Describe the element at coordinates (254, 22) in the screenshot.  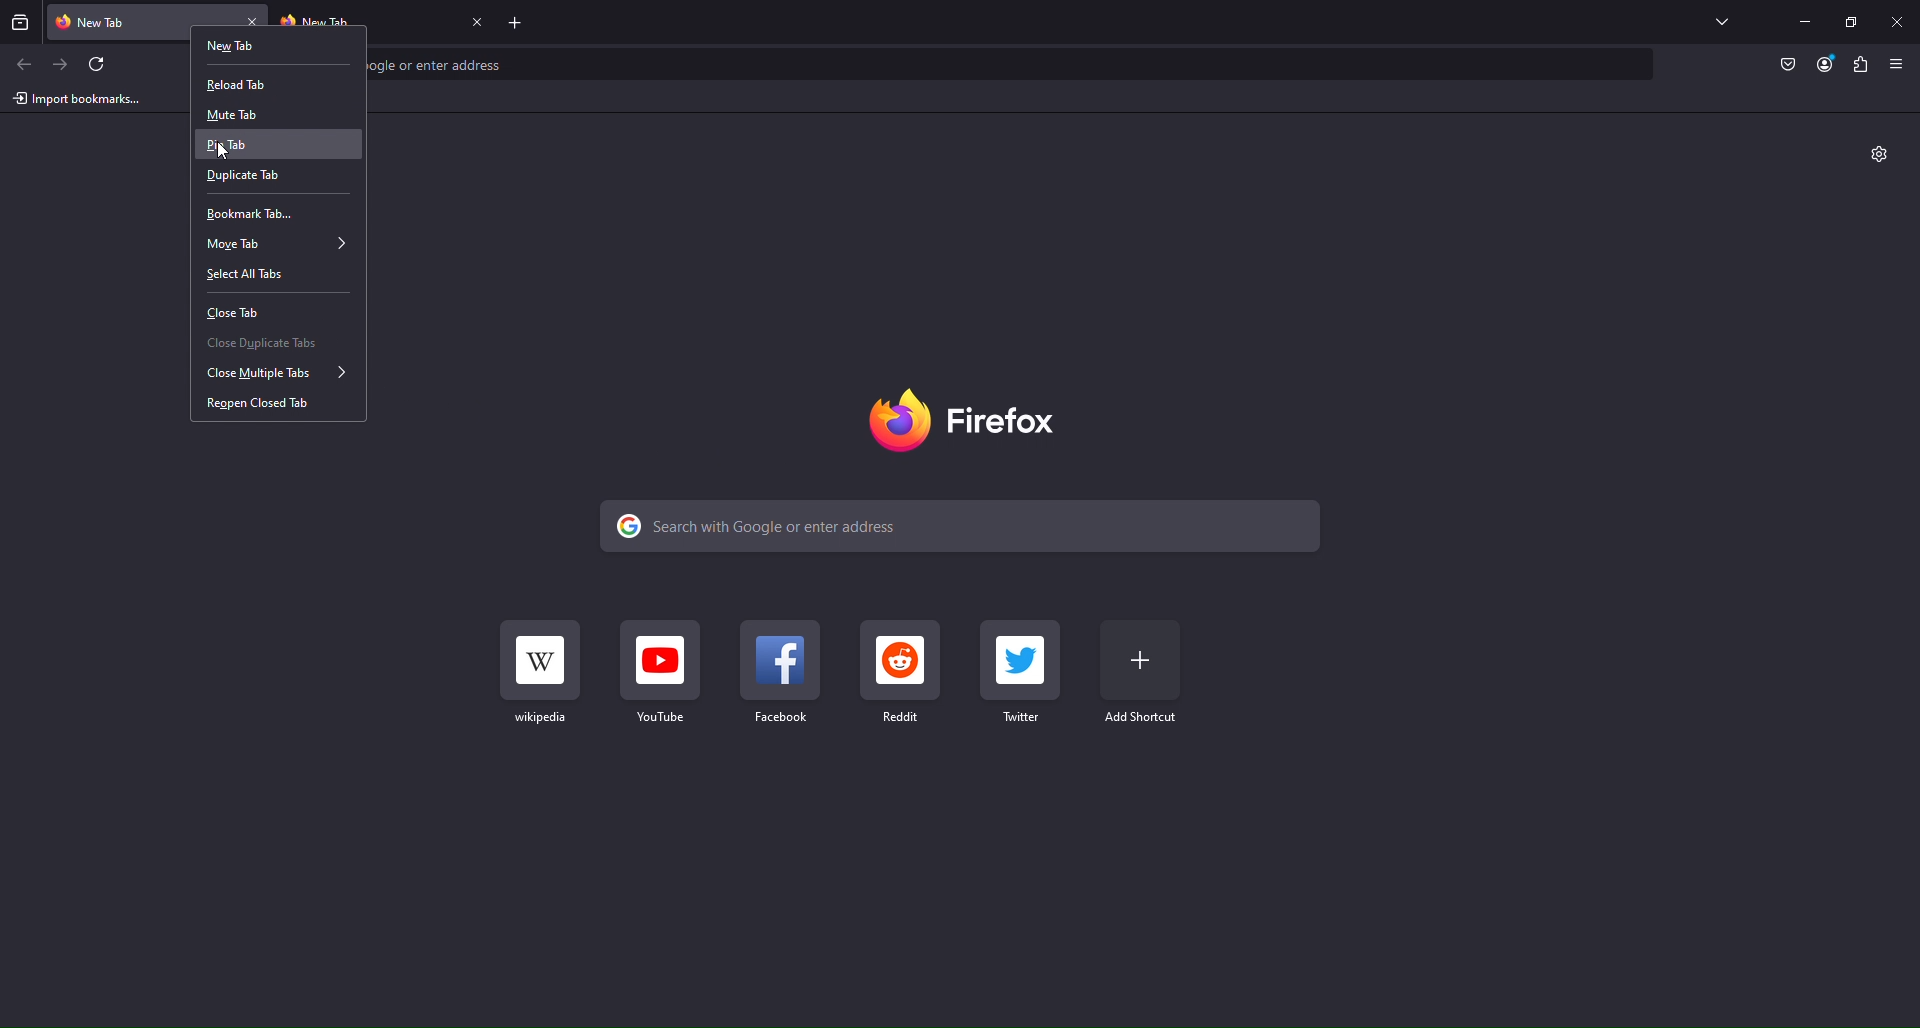
I see `close tab` at that location.